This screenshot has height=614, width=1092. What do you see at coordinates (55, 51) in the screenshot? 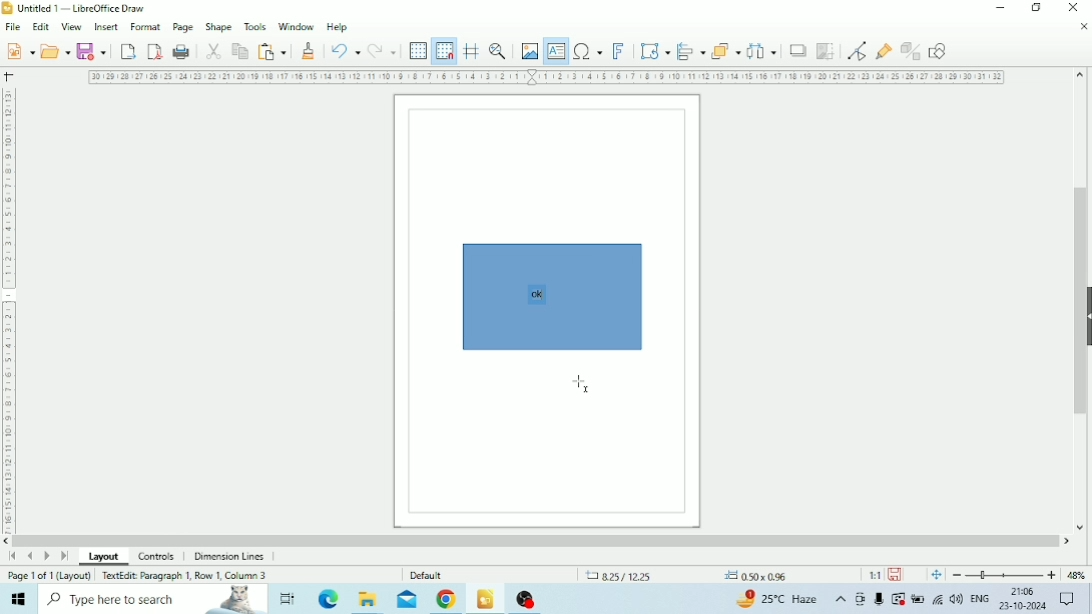
I see `Open` at bounding box center [55, 51].